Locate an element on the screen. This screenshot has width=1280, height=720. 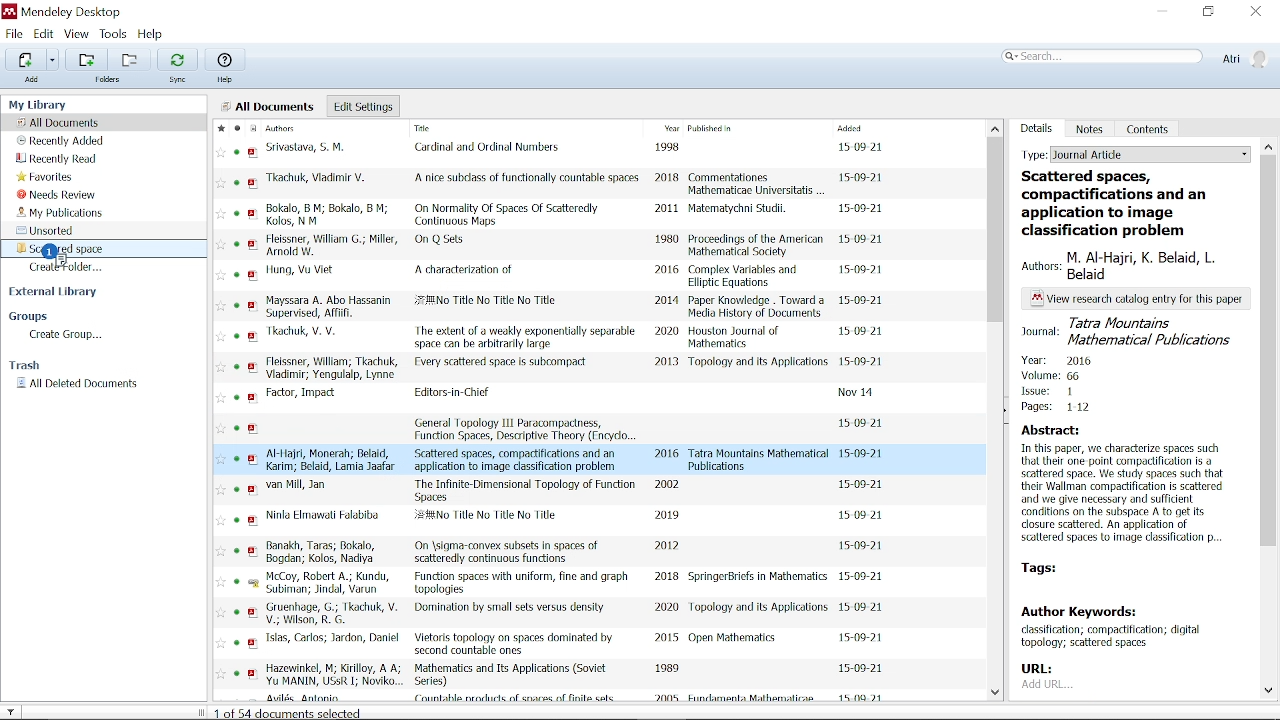
authors is located at coordinates (324, 552).